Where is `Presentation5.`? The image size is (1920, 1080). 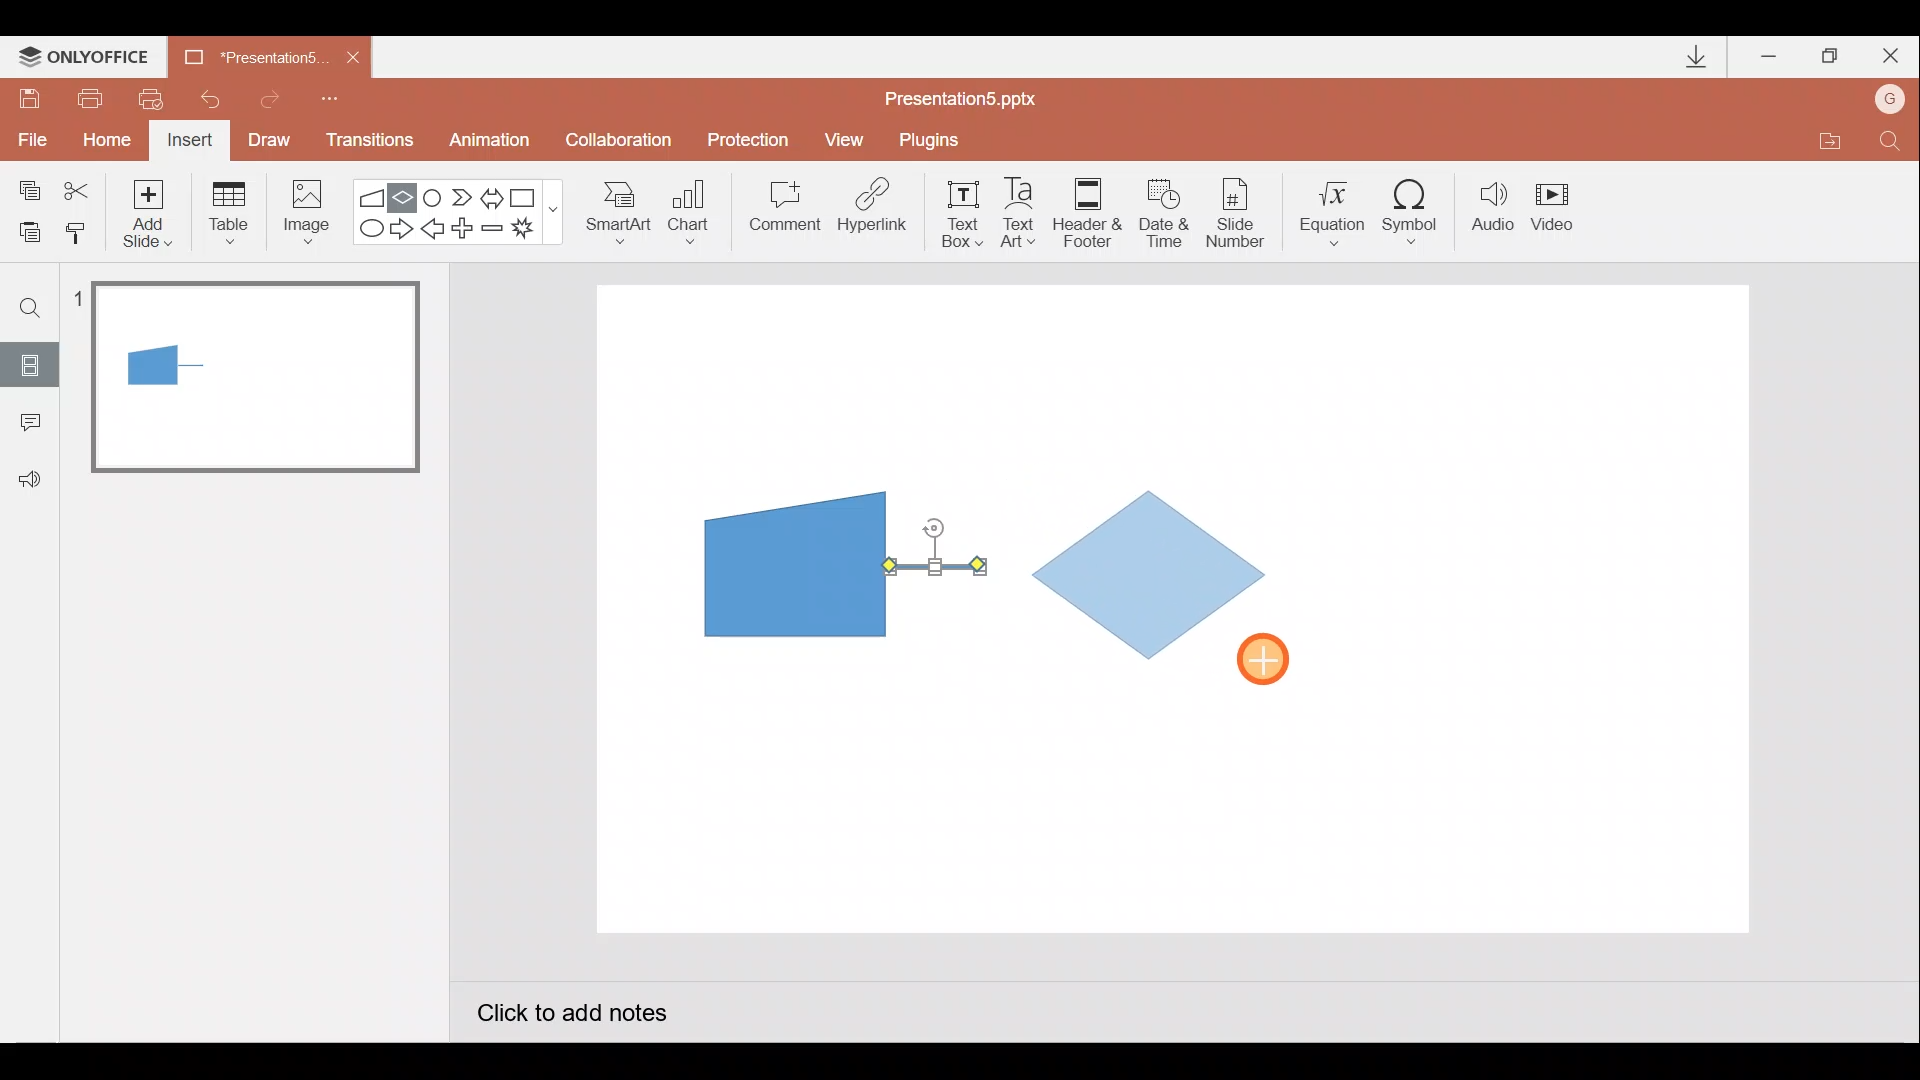
Presentation5. is located at coordinates (246, 54).